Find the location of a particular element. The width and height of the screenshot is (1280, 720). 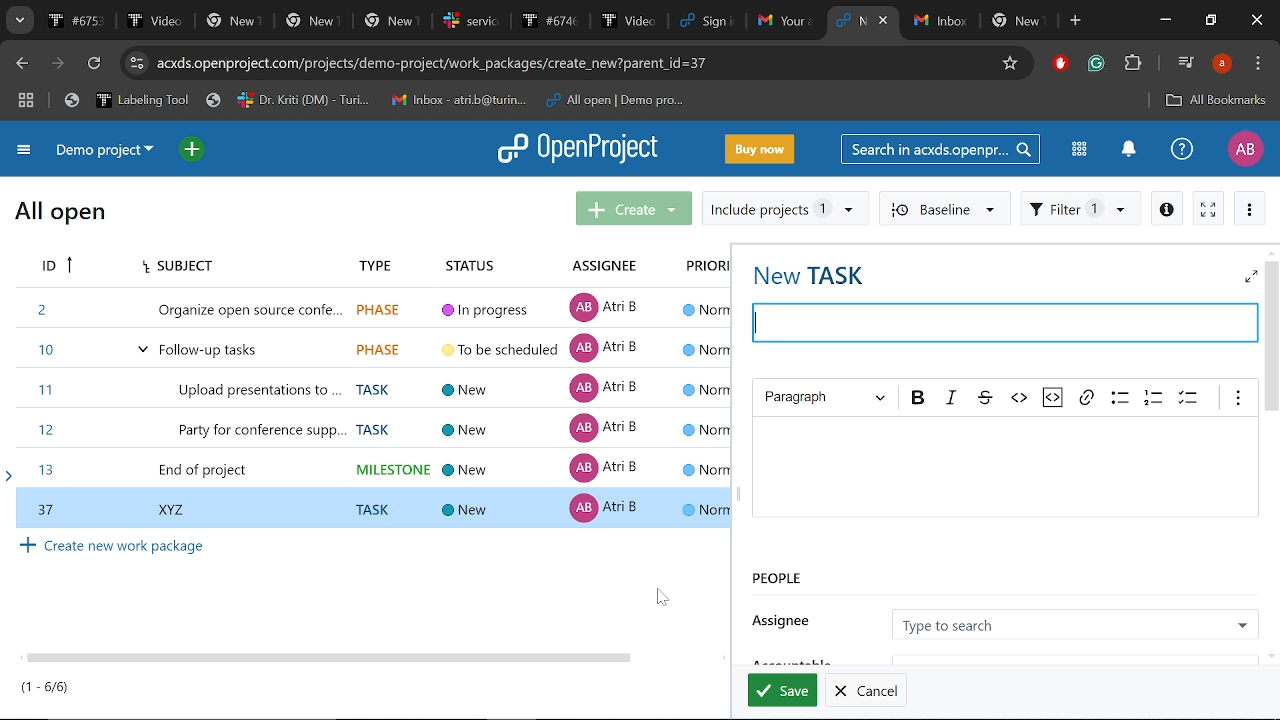

Link is located at coordinates (1086, 397).